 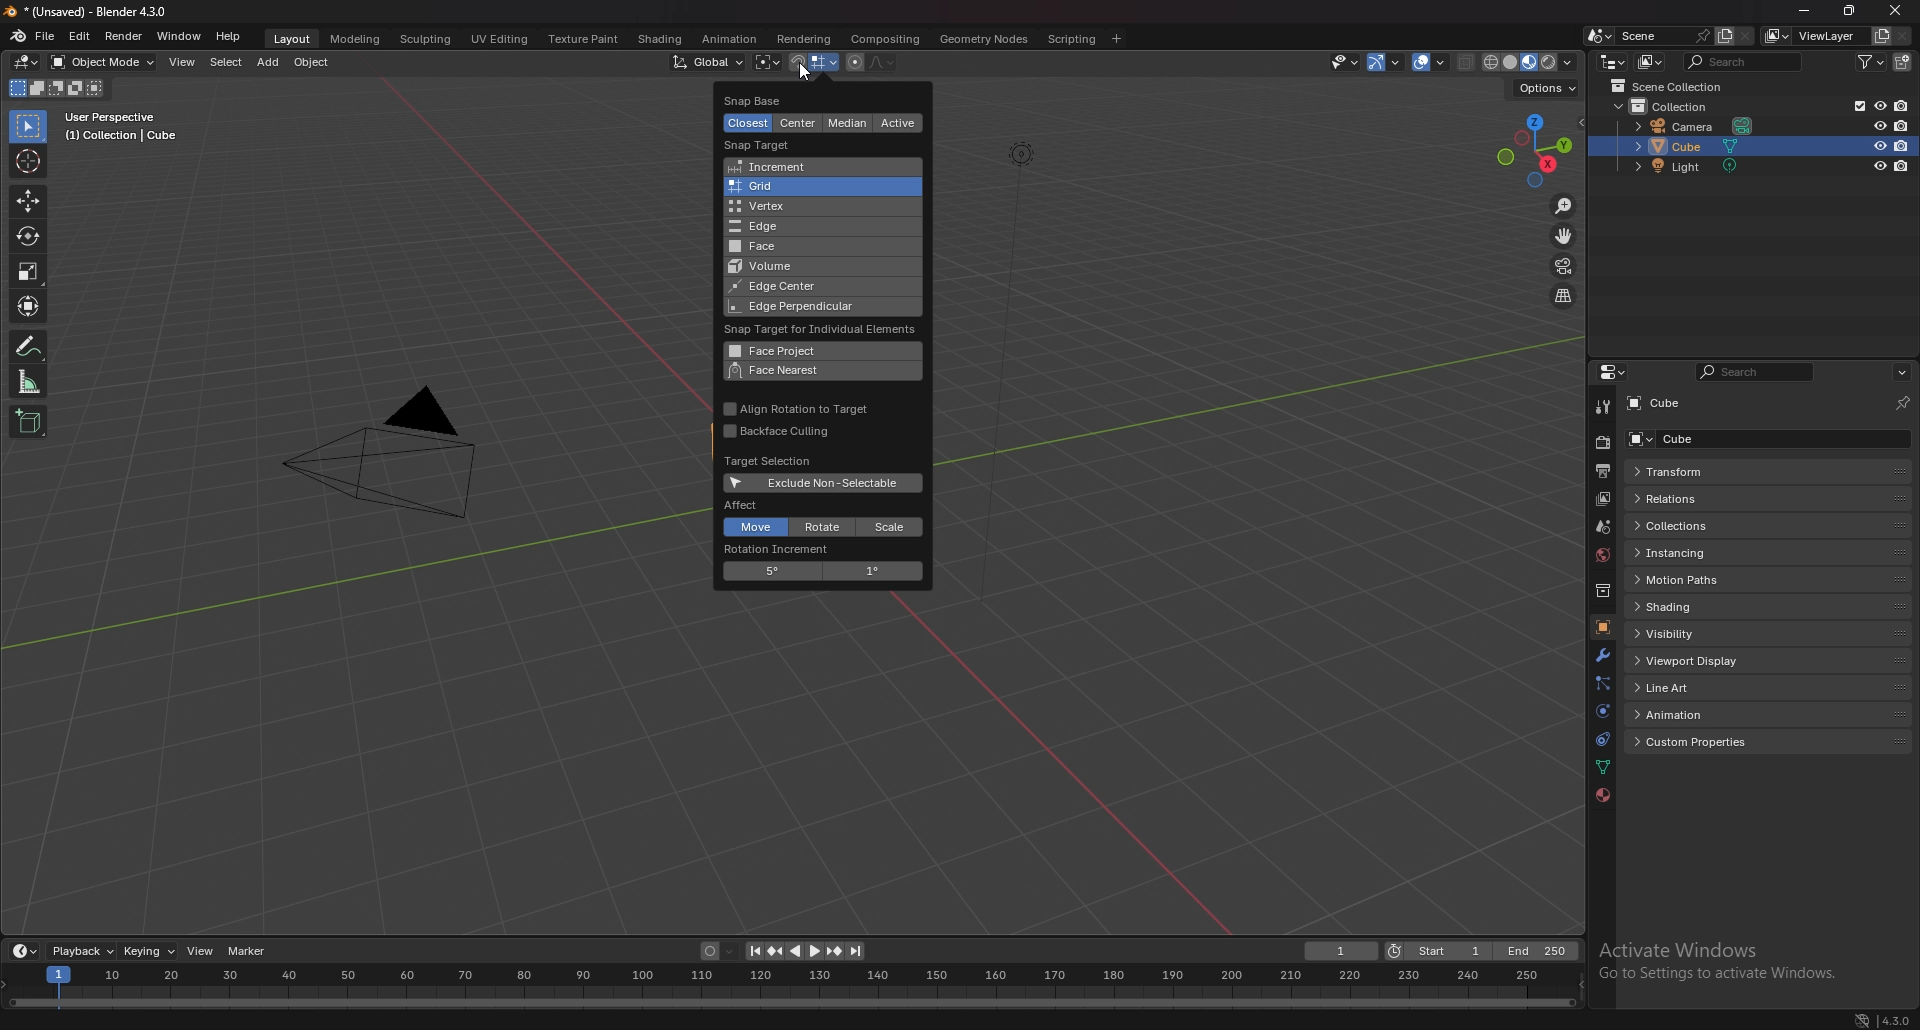 What do you see at coordinates (1532, 61) in the screenshot?
I see `viewport shading` at bounding box center [1532, 61].